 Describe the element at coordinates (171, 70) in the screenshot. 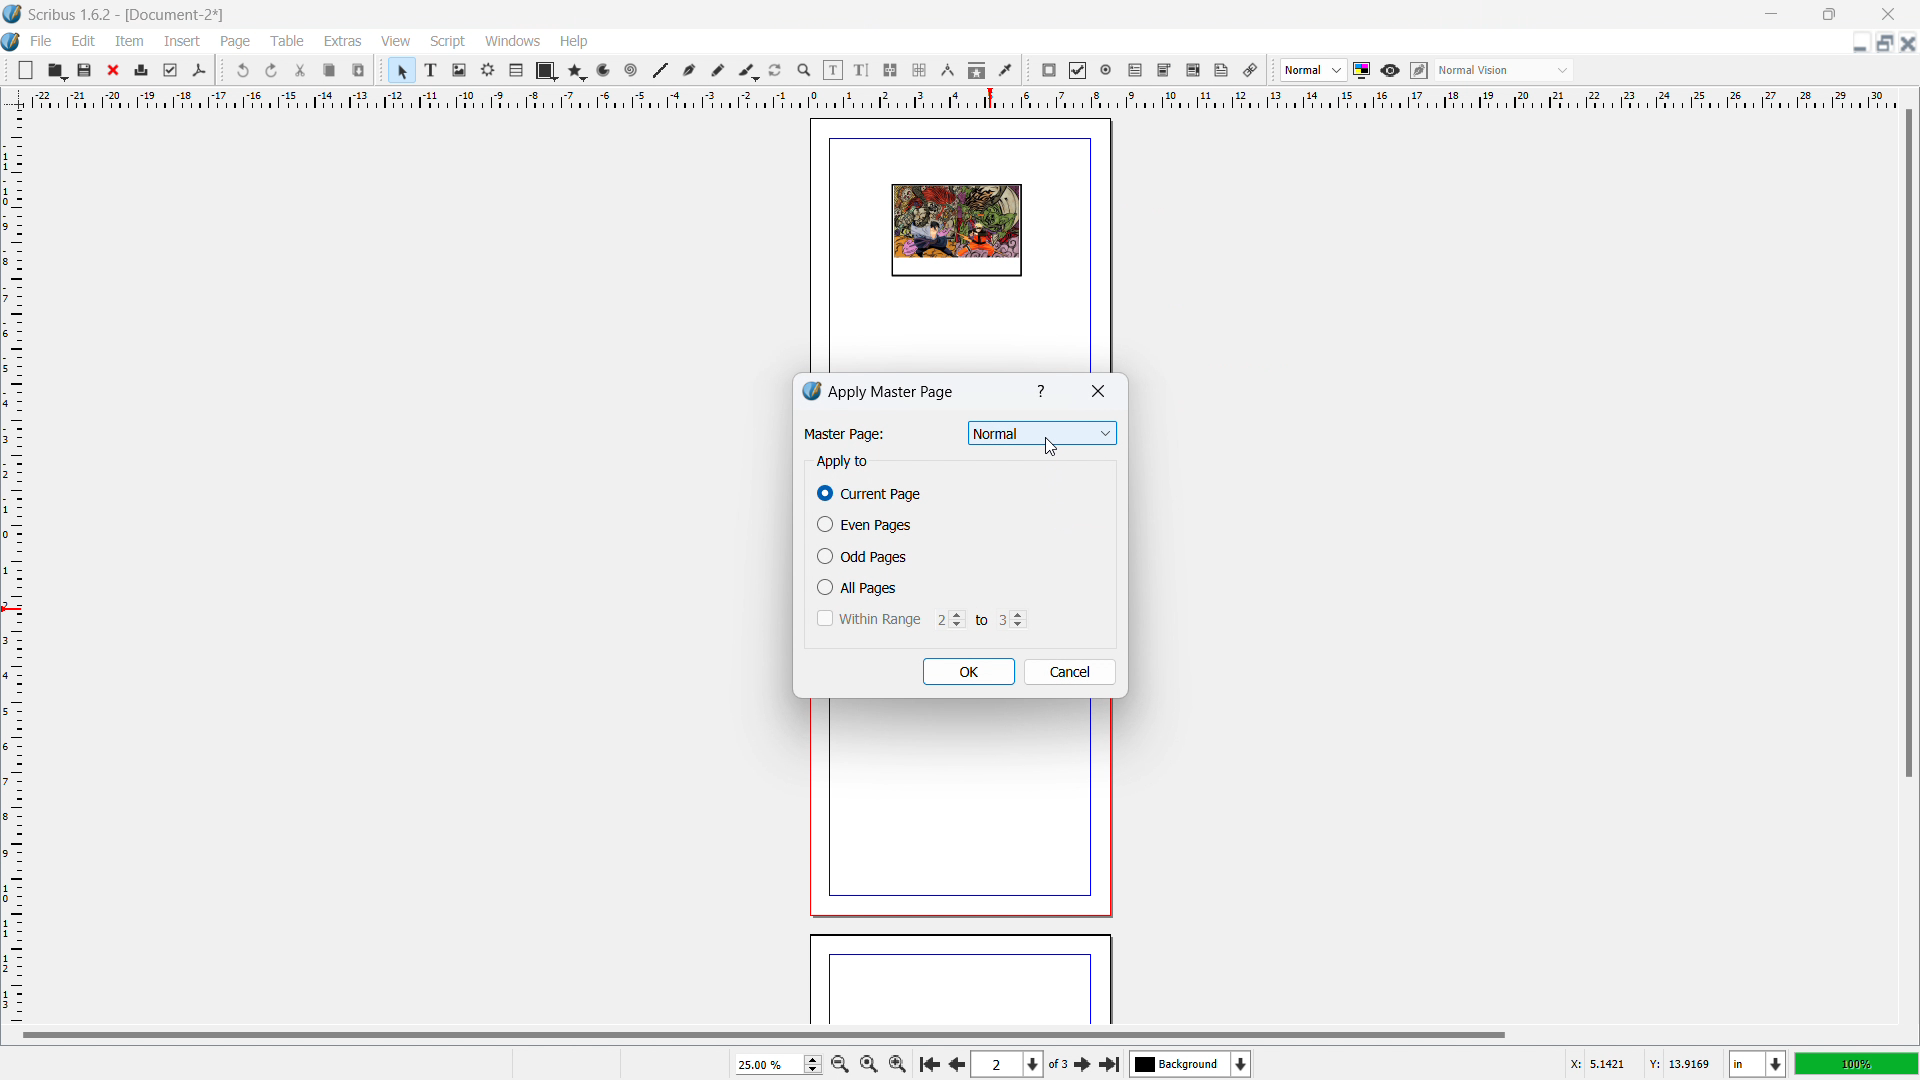

I see `preflight checkbox` at that location.